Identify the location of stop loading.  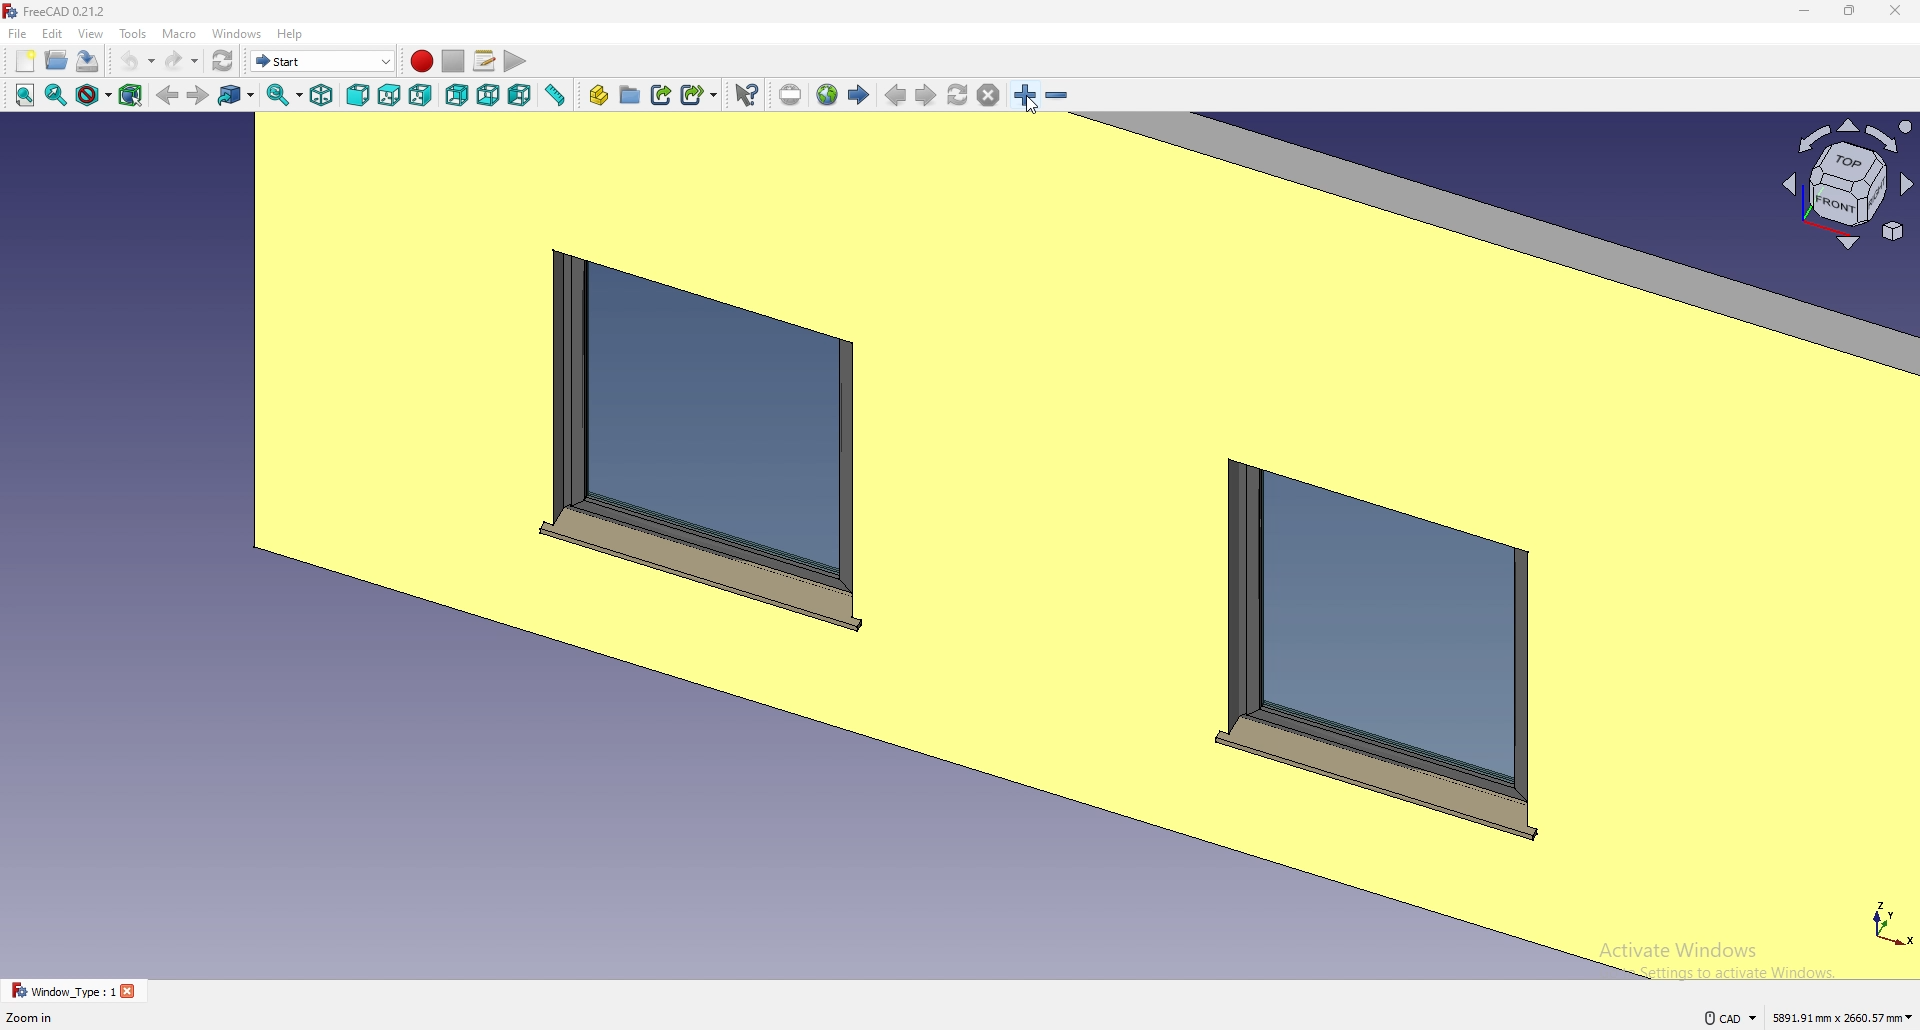
(989, 96).